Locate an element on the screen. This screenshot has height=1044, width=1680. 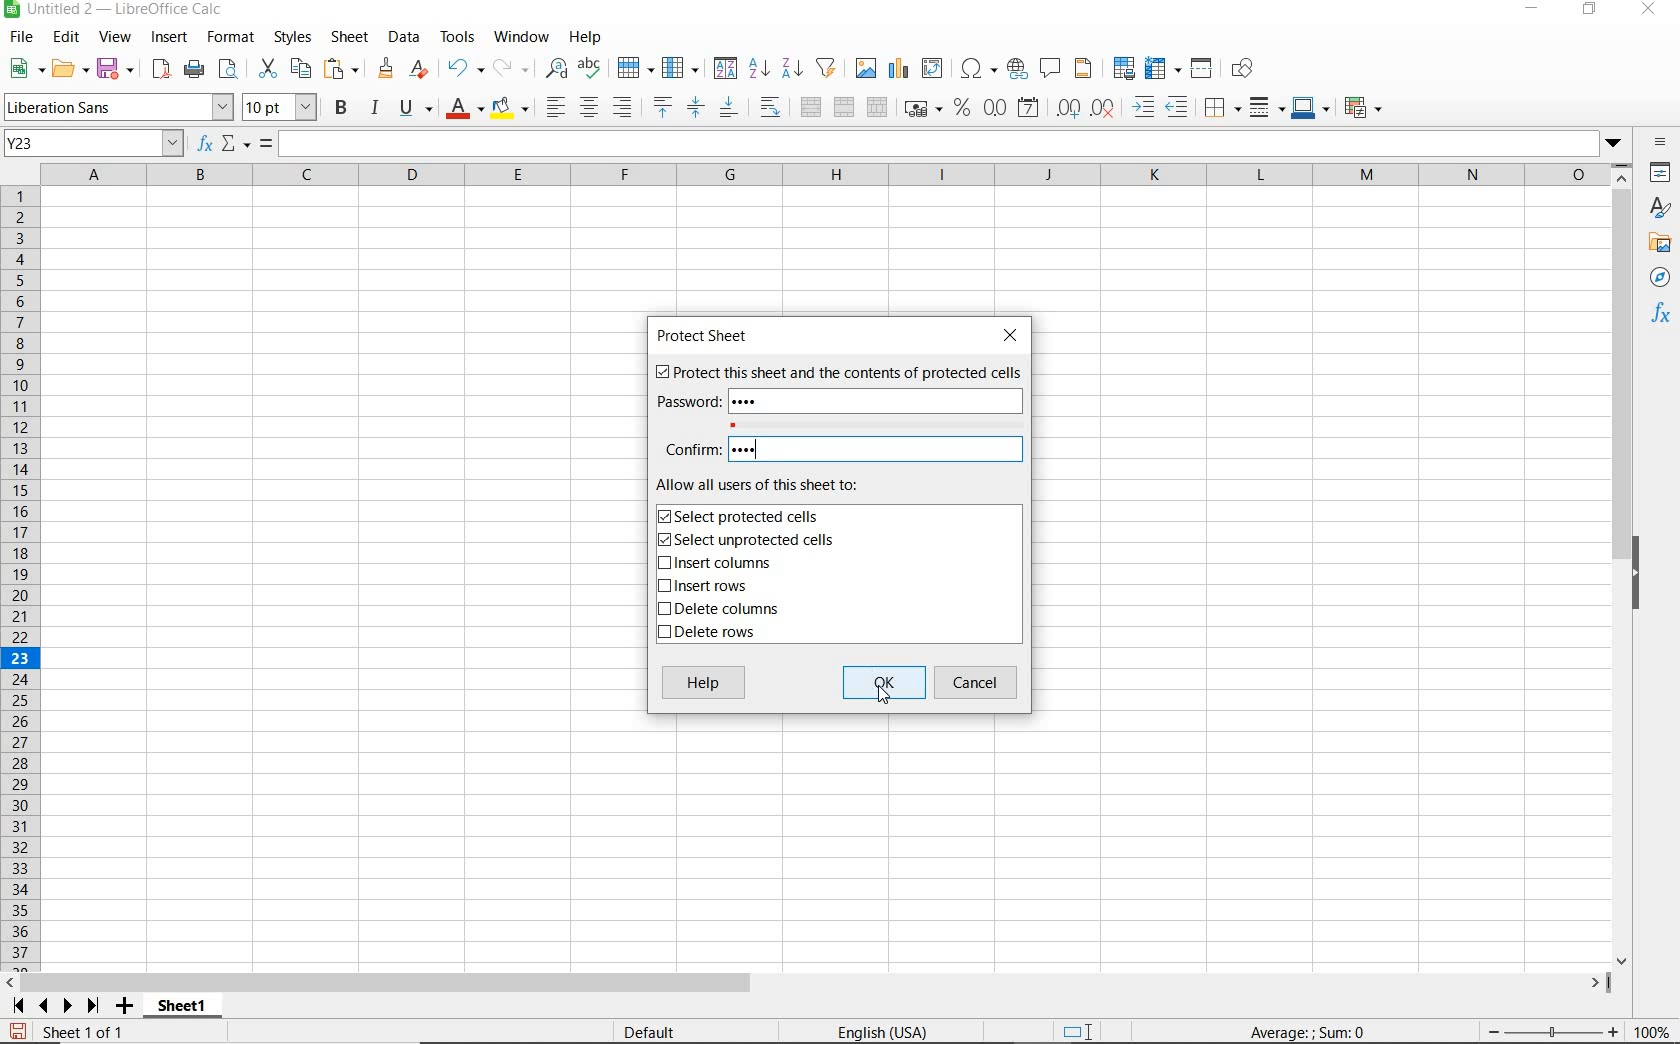
 is located at coordinates (590, 70).